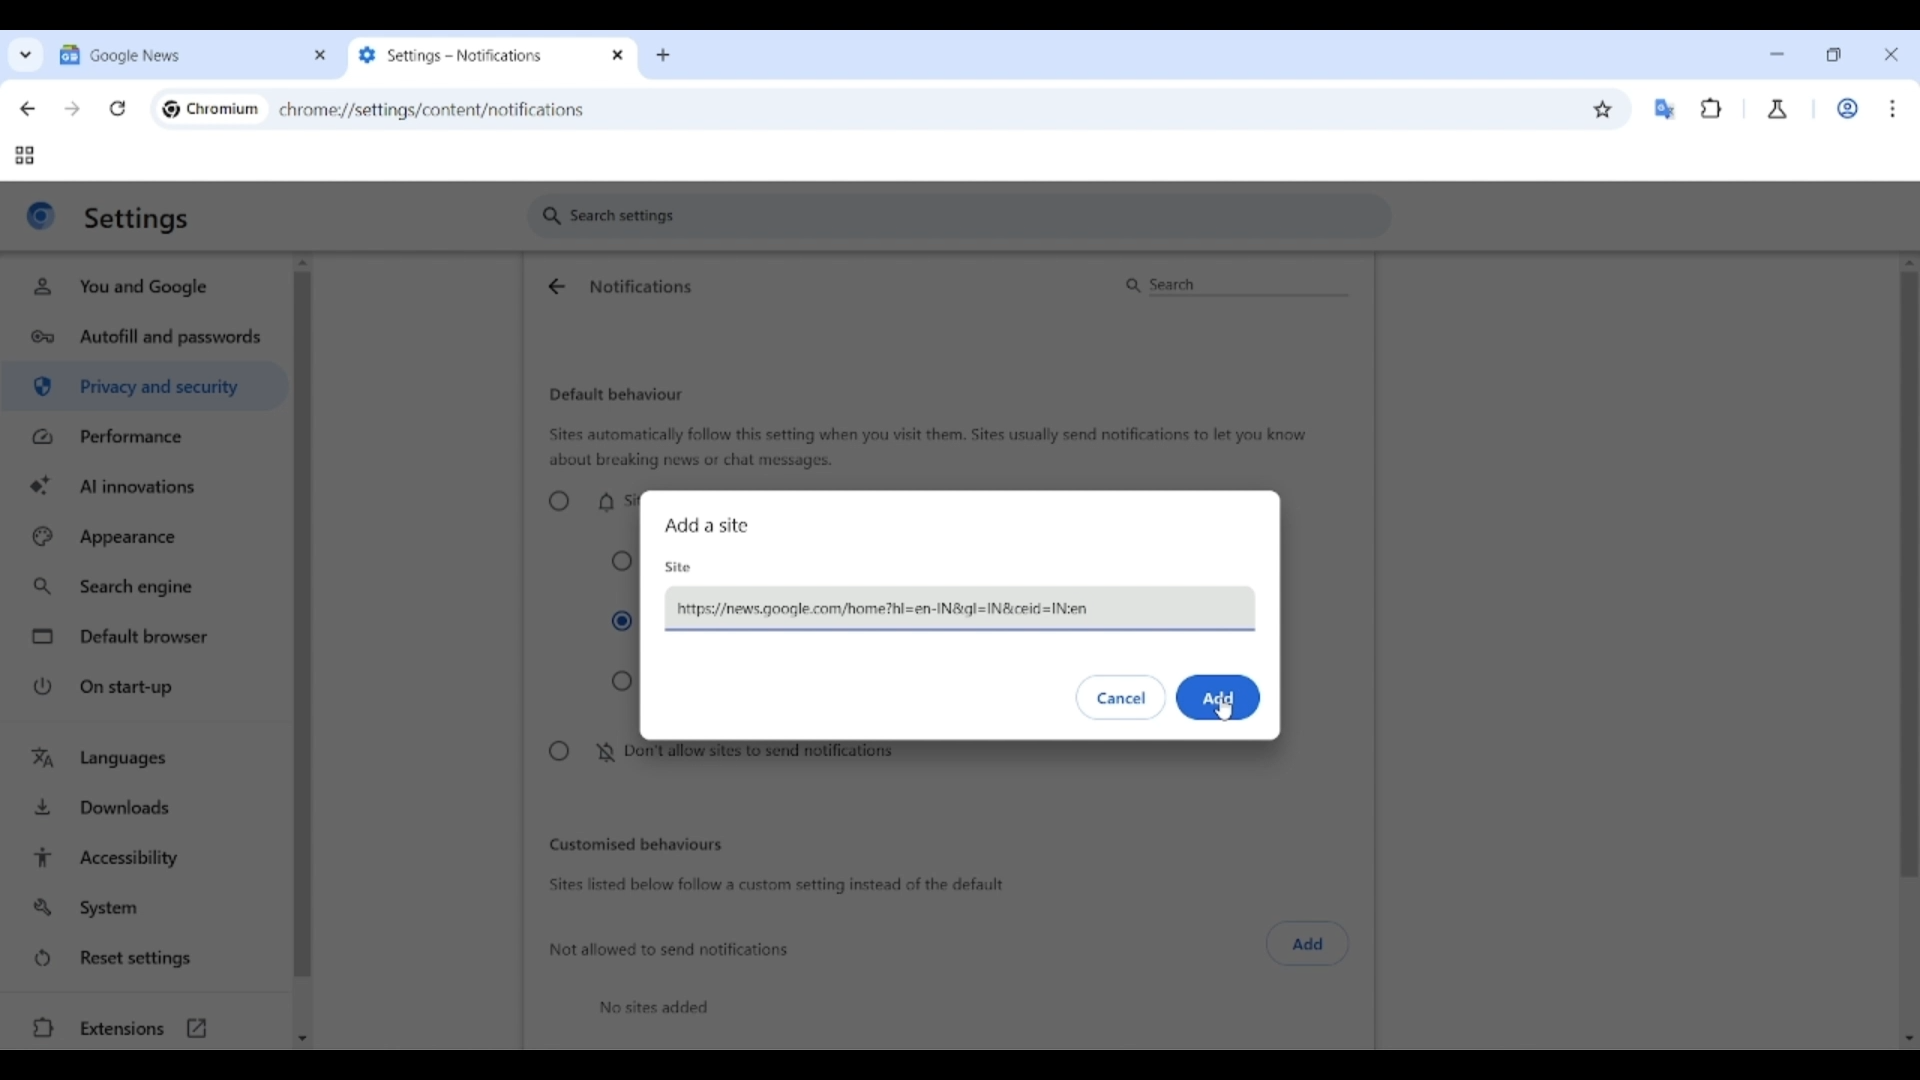 This screenshot has width=1920, height=1080. What do you see at coordinates (589, 501) in the screenshot?
I see `Sites can ask to send notifications` at bounding box center [589, 501].